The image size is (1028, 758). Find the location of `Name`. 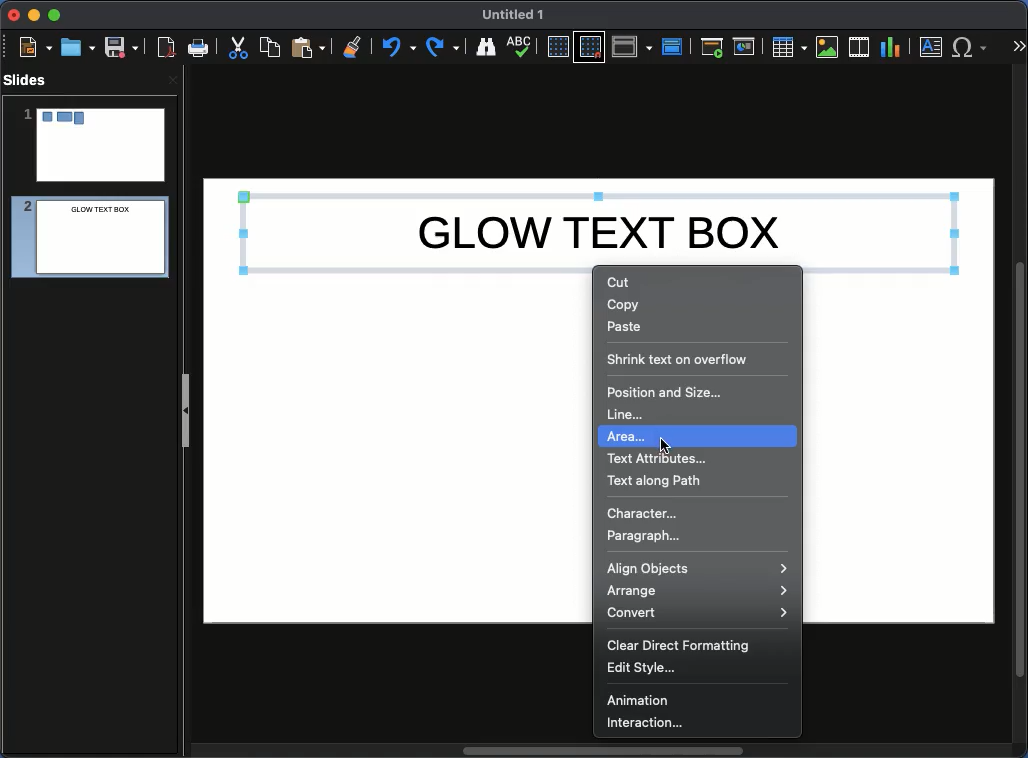

Name is located at coordinates (514, 15).